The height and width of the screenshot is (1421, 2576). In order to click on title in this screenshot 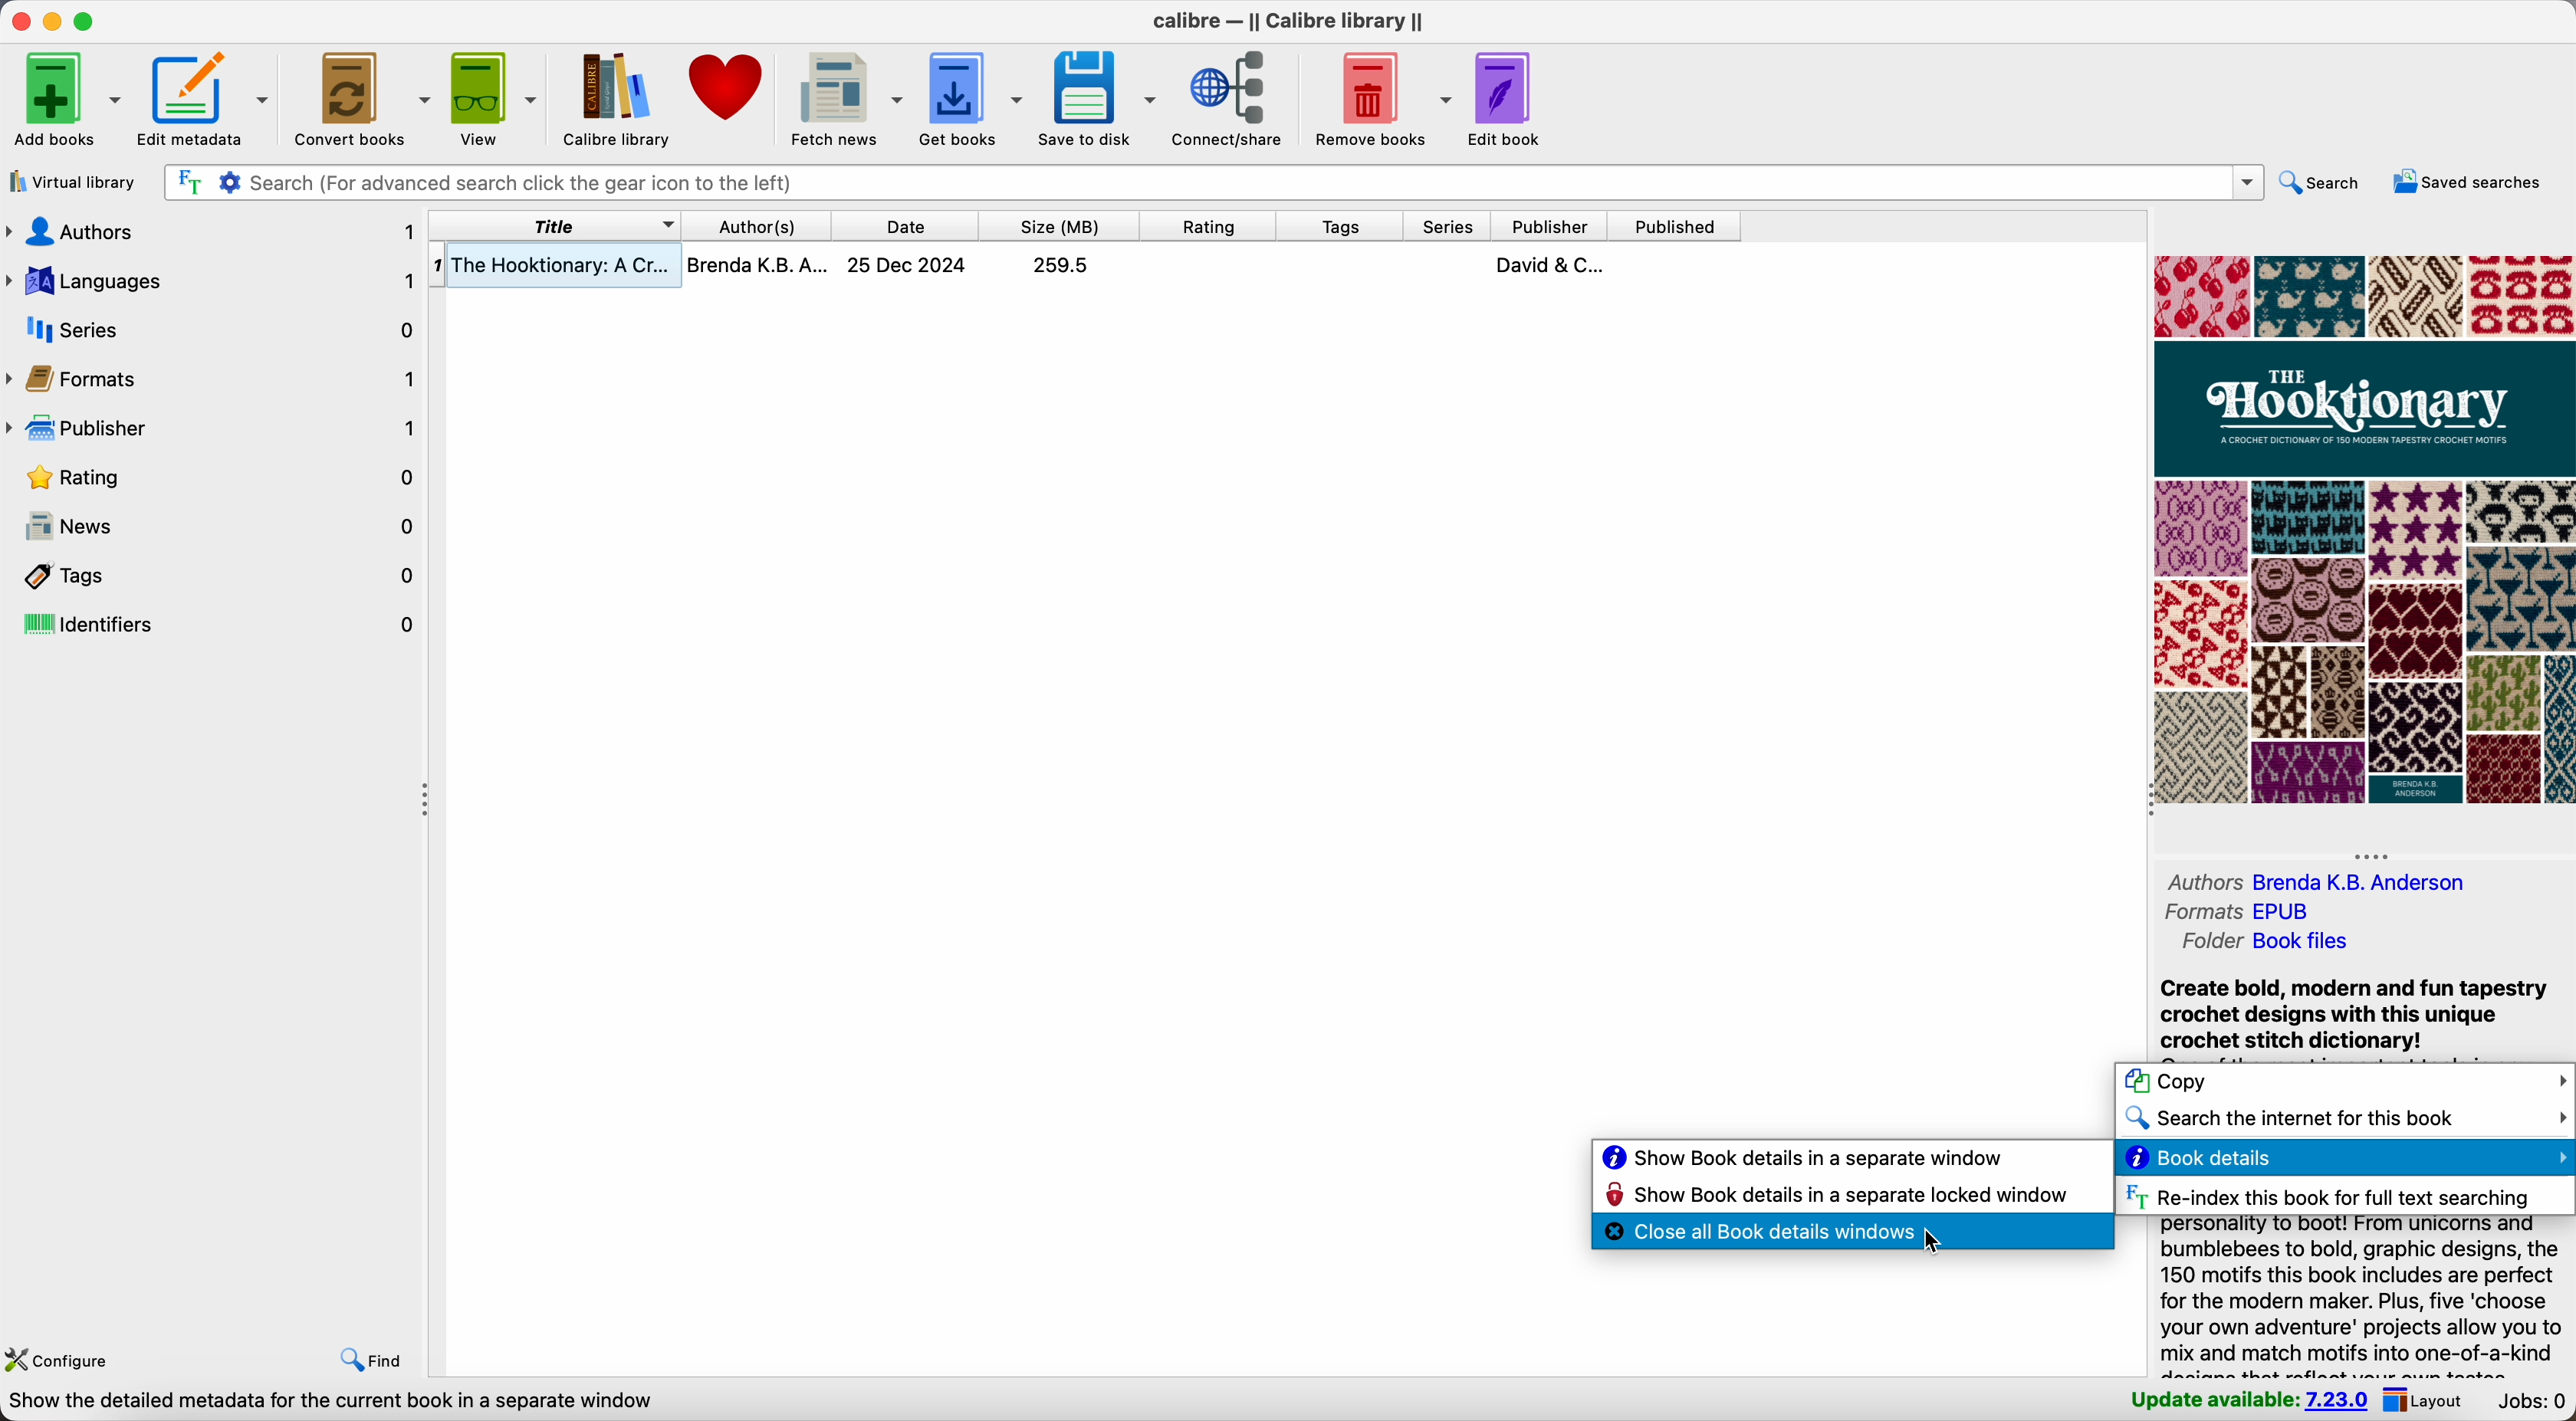, I will do `click(556, 226)`.